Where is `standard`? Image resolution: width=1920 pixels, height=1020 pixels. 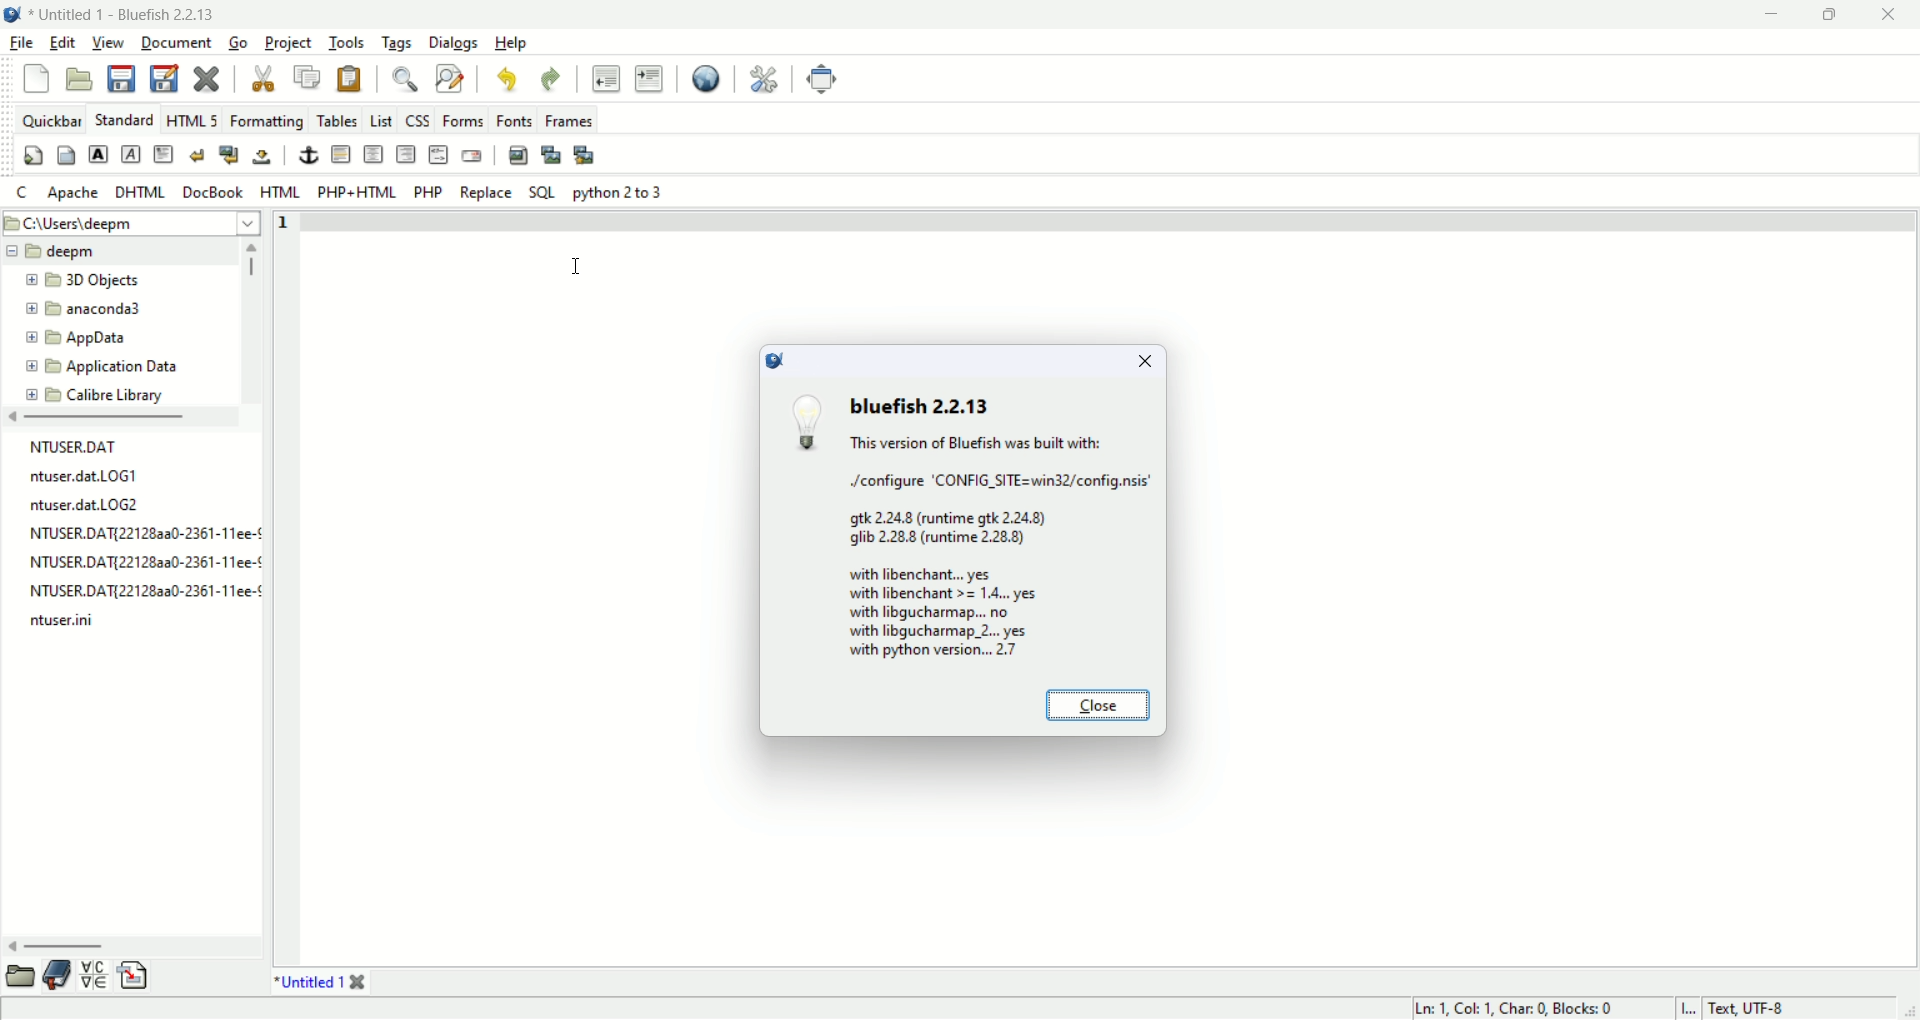 standard is located at coordinates (124, 120).